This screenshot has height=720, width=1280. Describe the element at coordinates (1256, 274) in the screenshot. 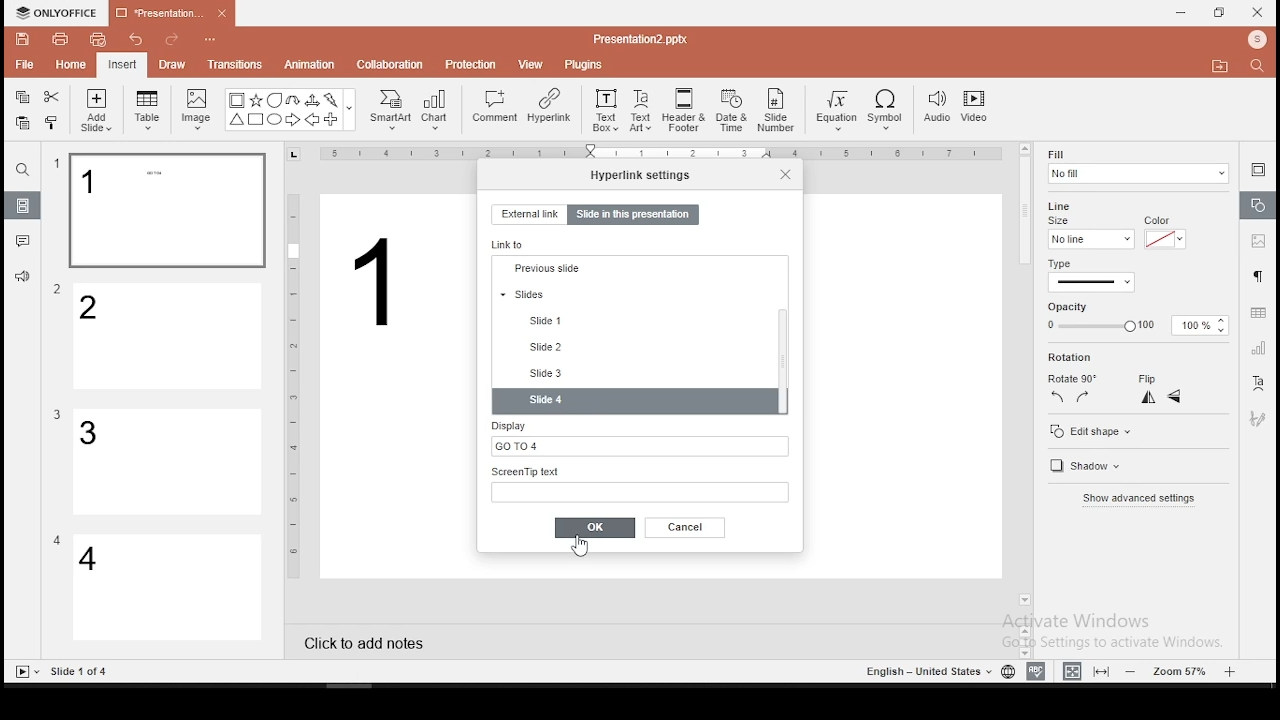

I see `paragraph settings` at that location.